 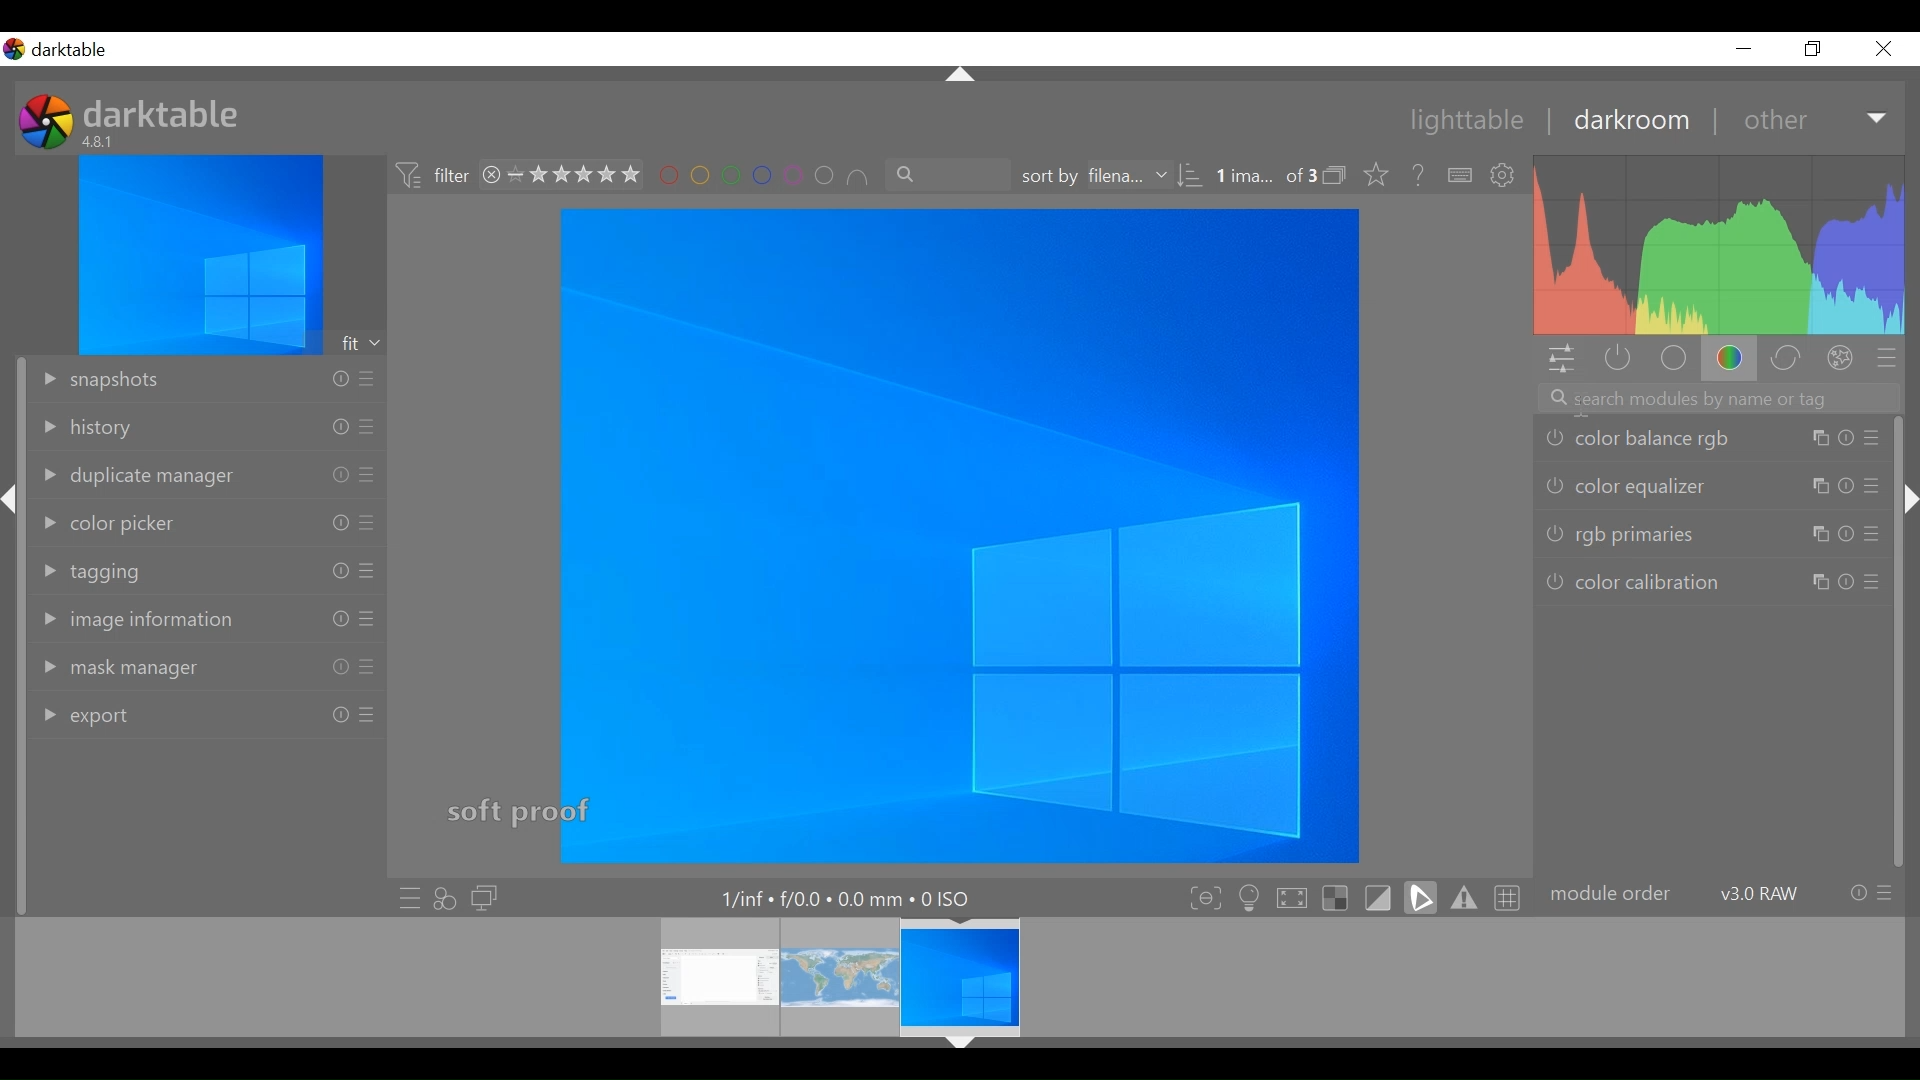 What do you see at coordinates (1882, 49) in the screenshot?
I see `close` at bounding box center [1882, 49].